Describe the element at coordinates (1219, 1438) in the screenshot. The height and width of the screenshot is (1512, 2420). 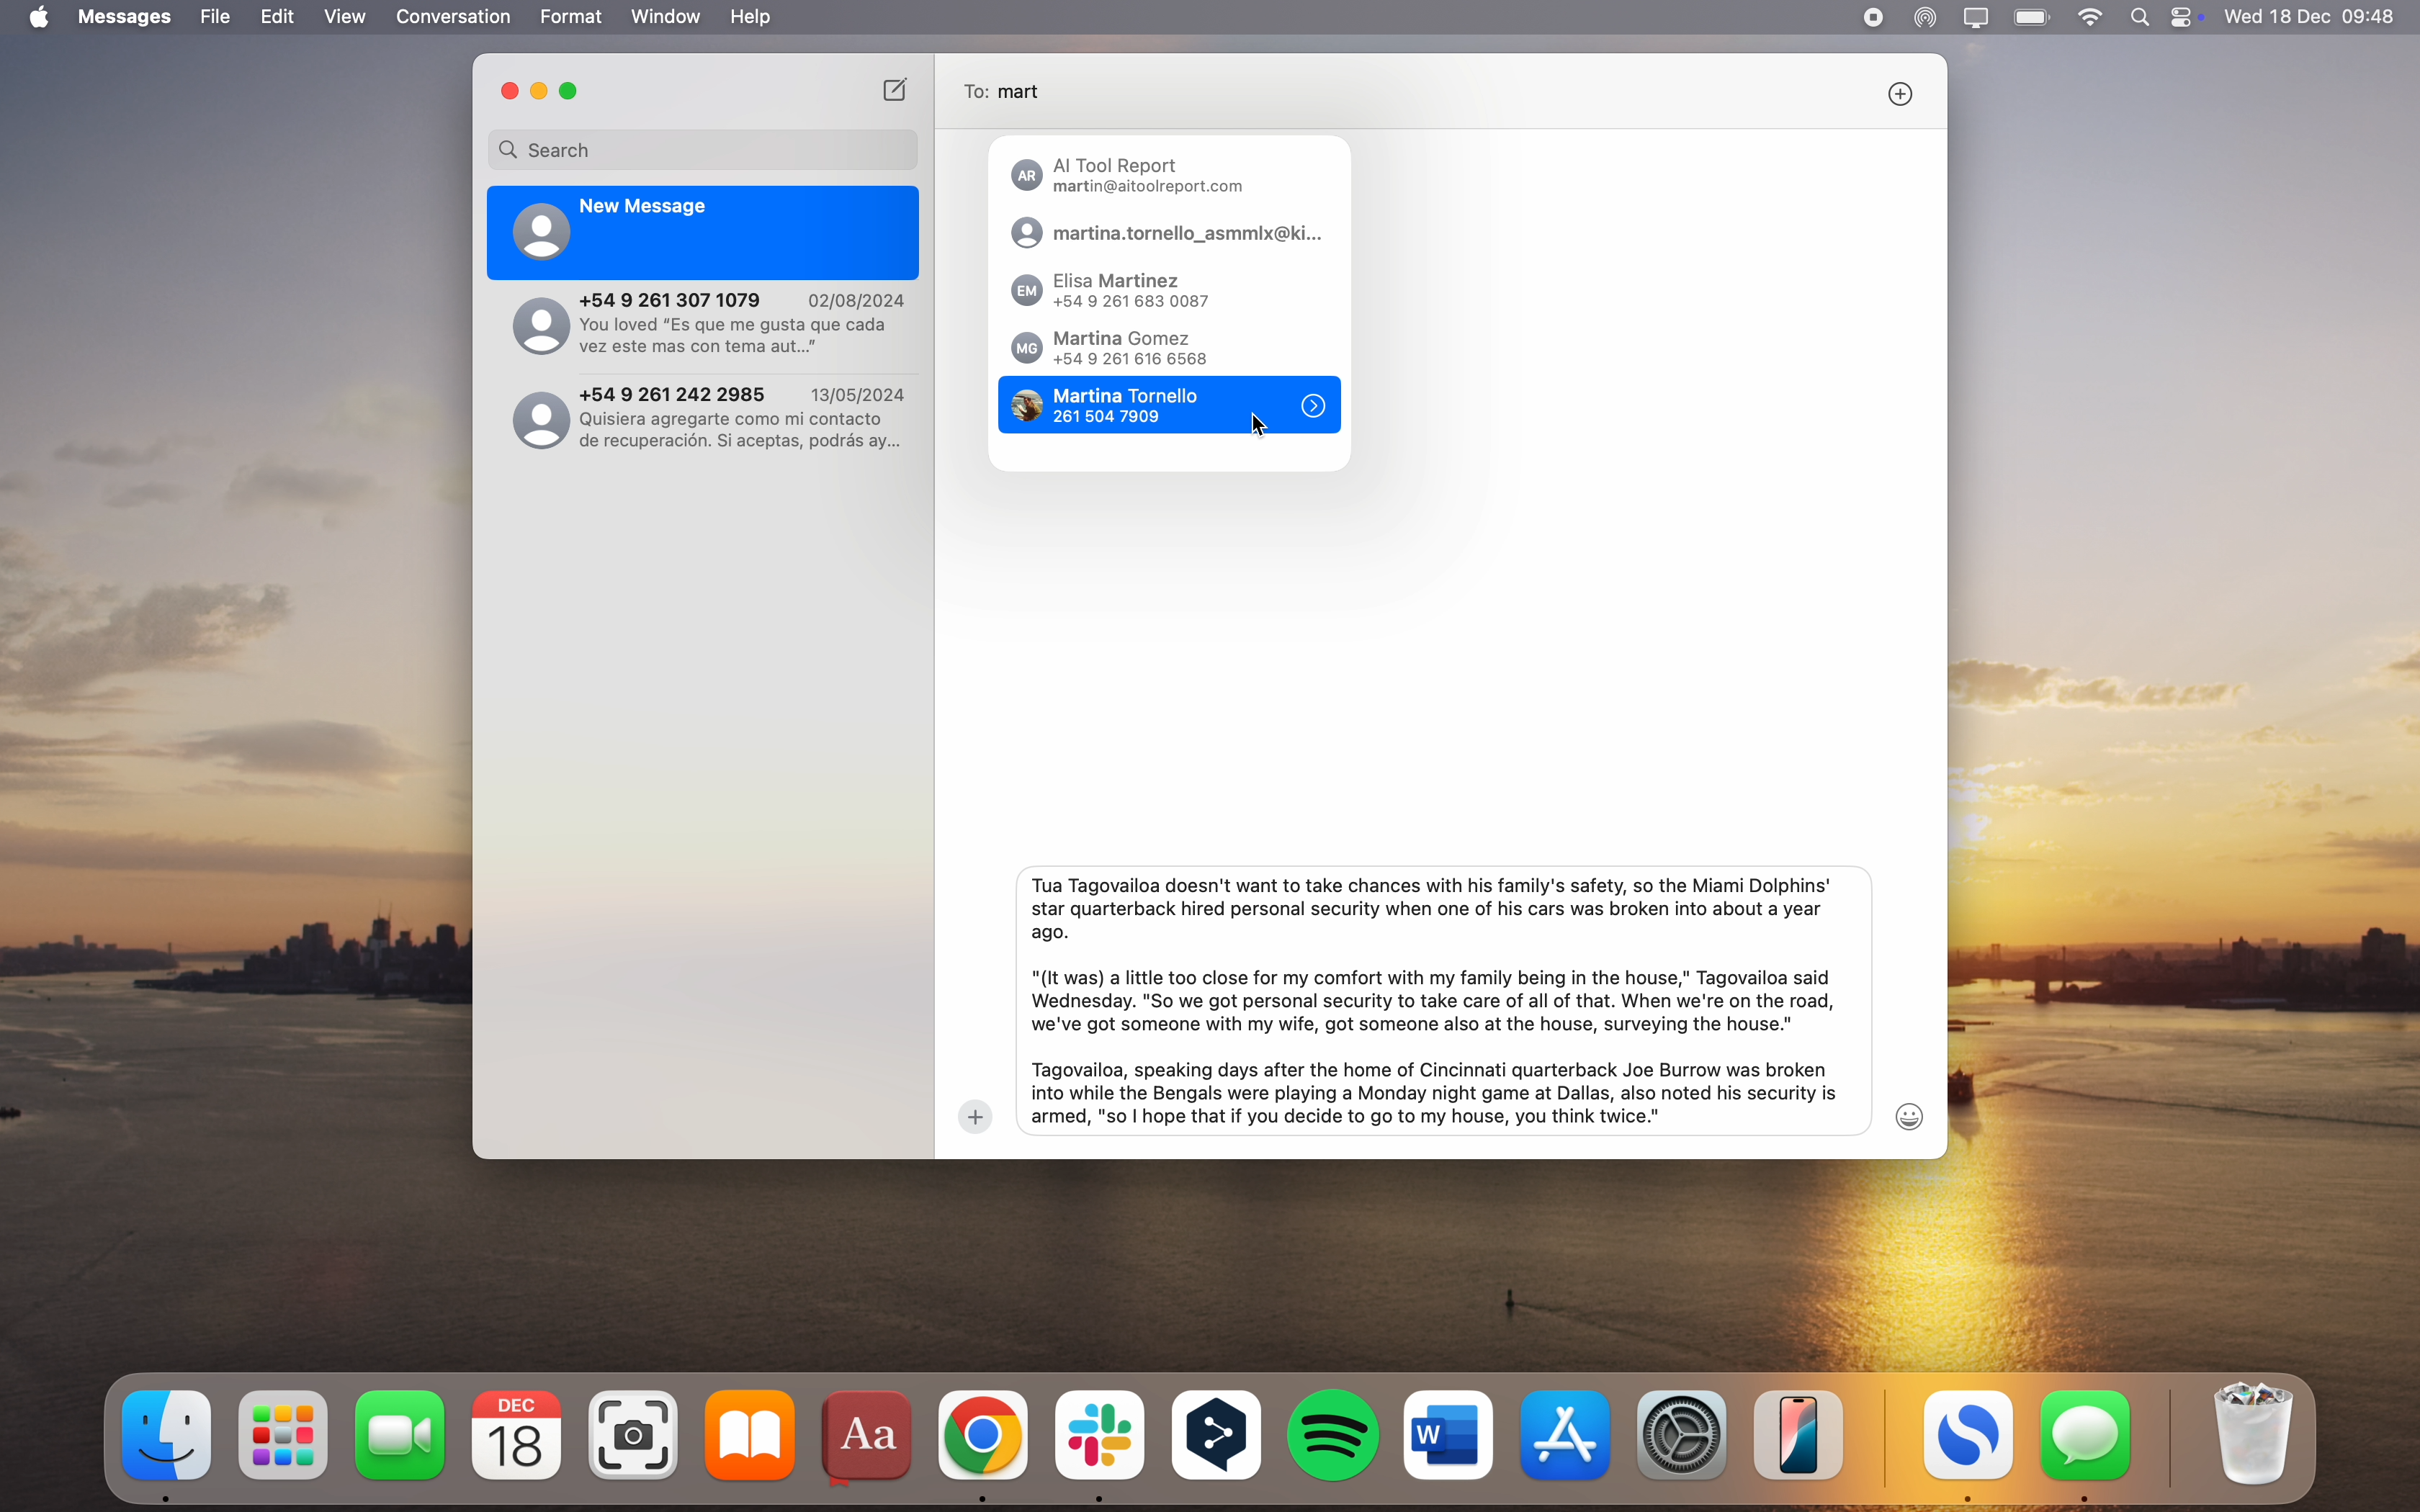
I see `deepl` at that location.